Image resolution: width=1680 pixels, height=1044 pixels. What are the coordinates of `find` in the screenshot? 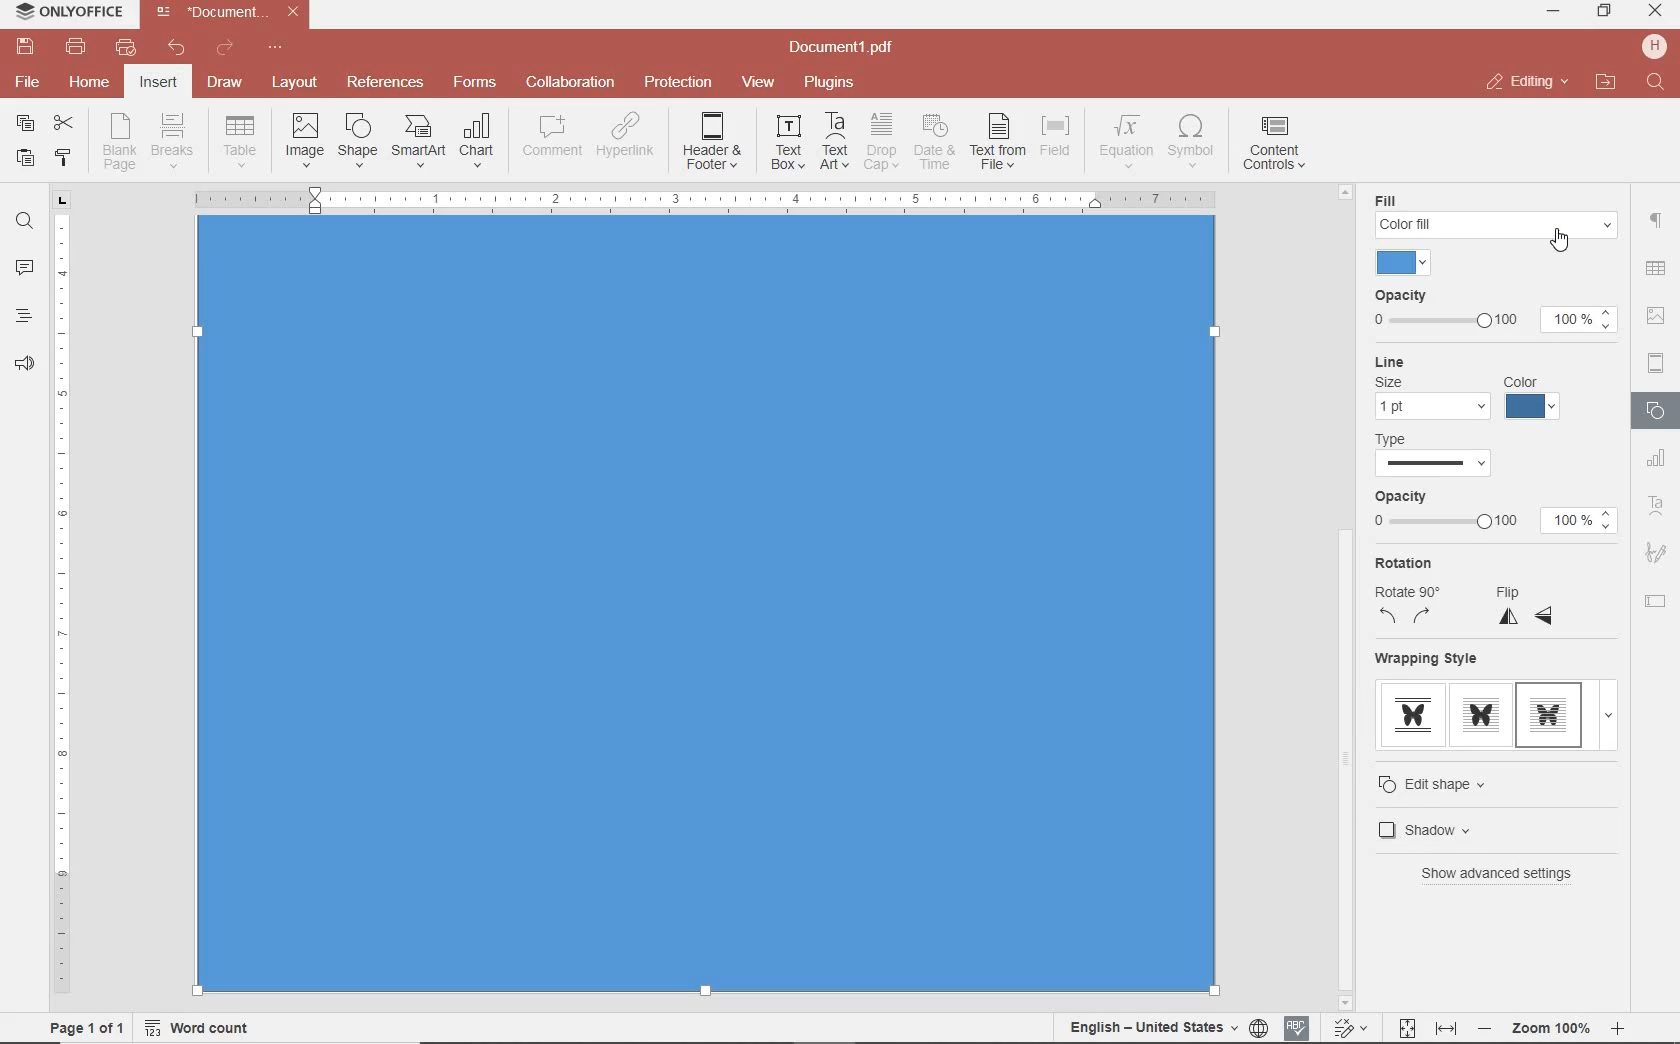 It's located at (1658, 83).